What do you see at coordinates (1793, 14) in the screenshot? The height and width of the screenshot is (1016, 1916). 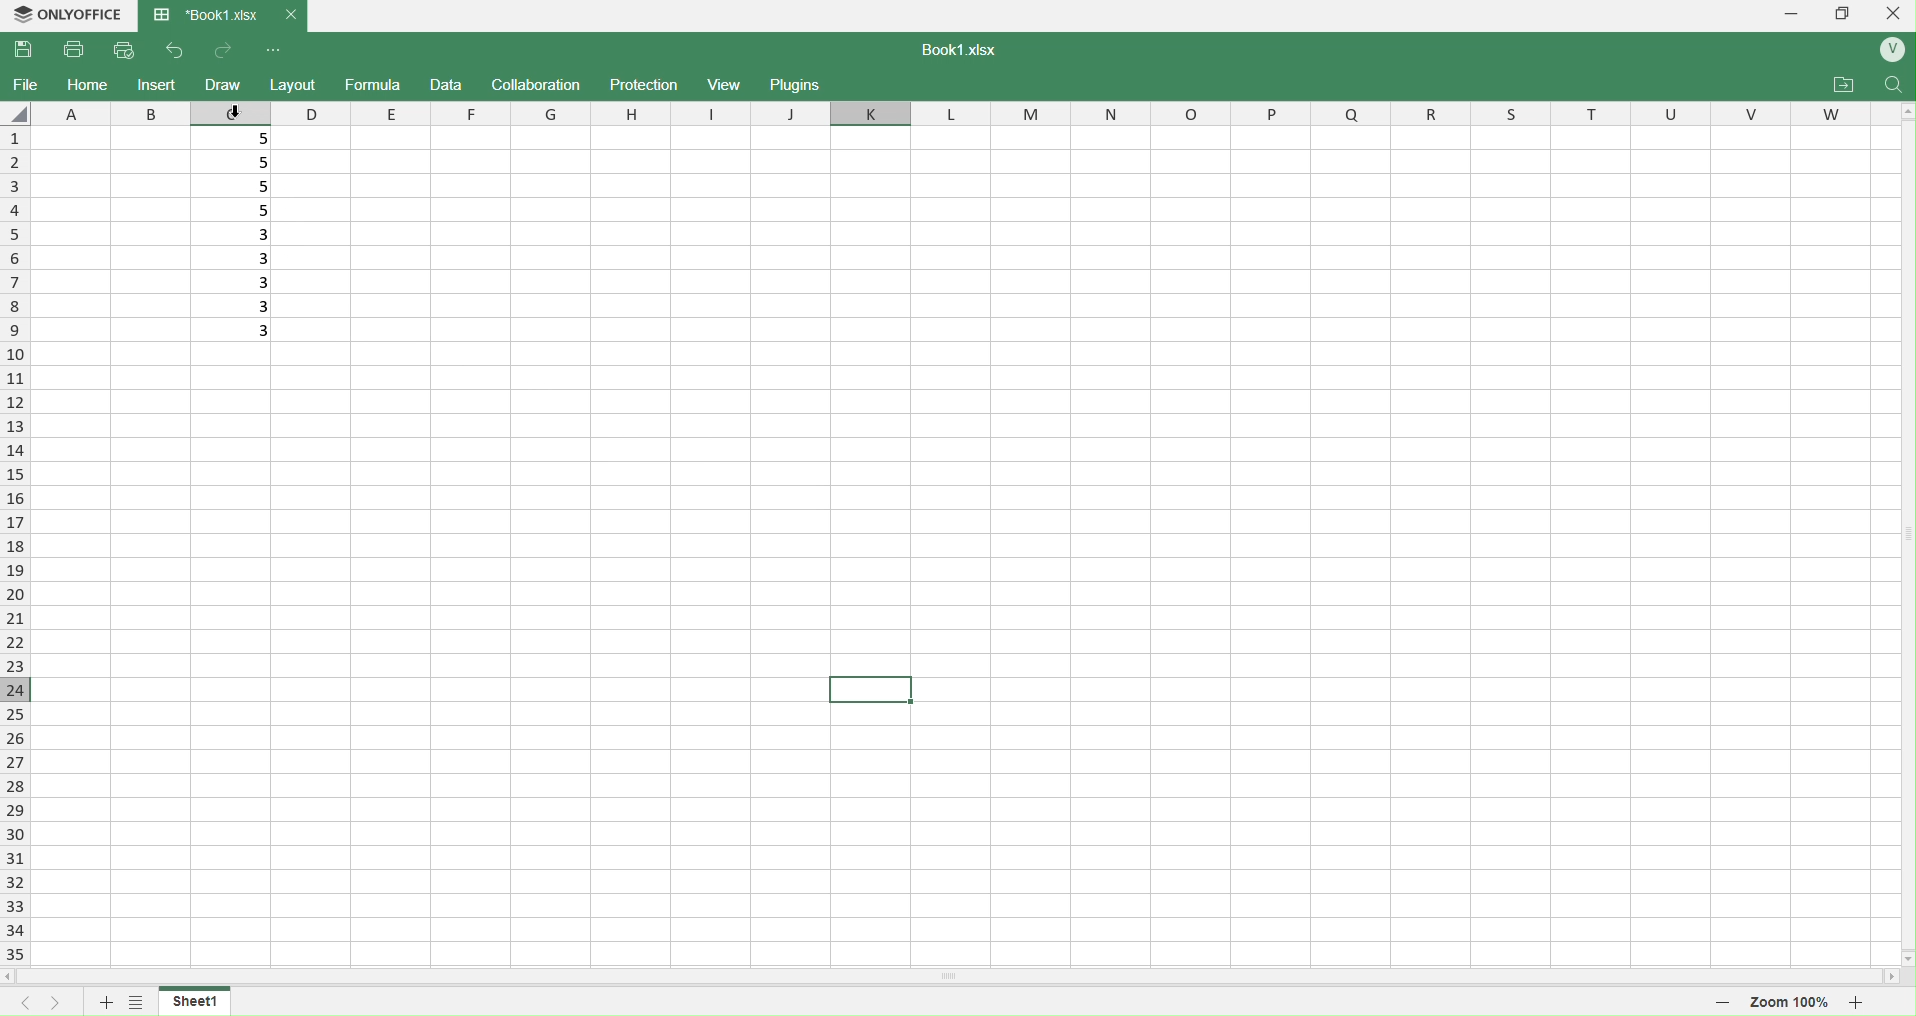 I see `Minimize` at bounding box center [1793, 14].